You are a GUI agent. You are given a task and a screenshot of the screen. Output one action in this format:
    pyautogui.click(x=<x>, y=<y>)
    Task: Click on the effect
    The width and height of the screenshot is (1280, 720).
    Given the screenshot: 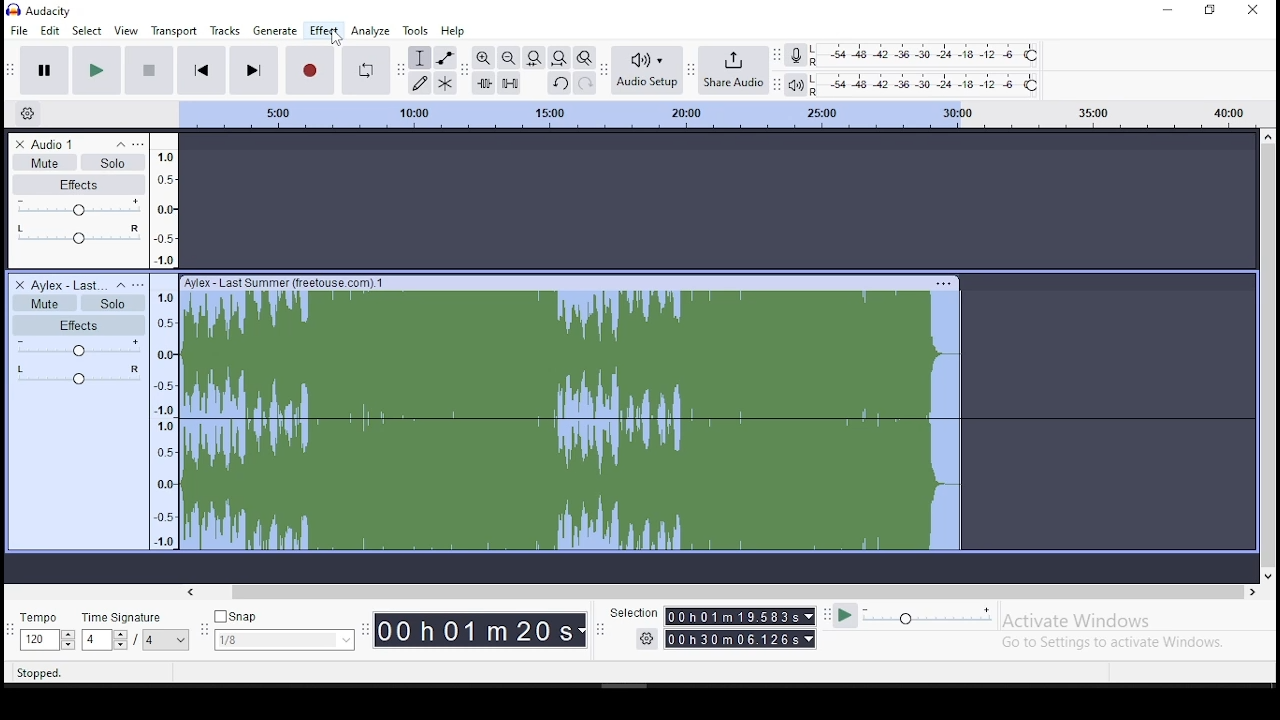 What is the action you would take?
    pyautogui.click(x=323, y=31)
    